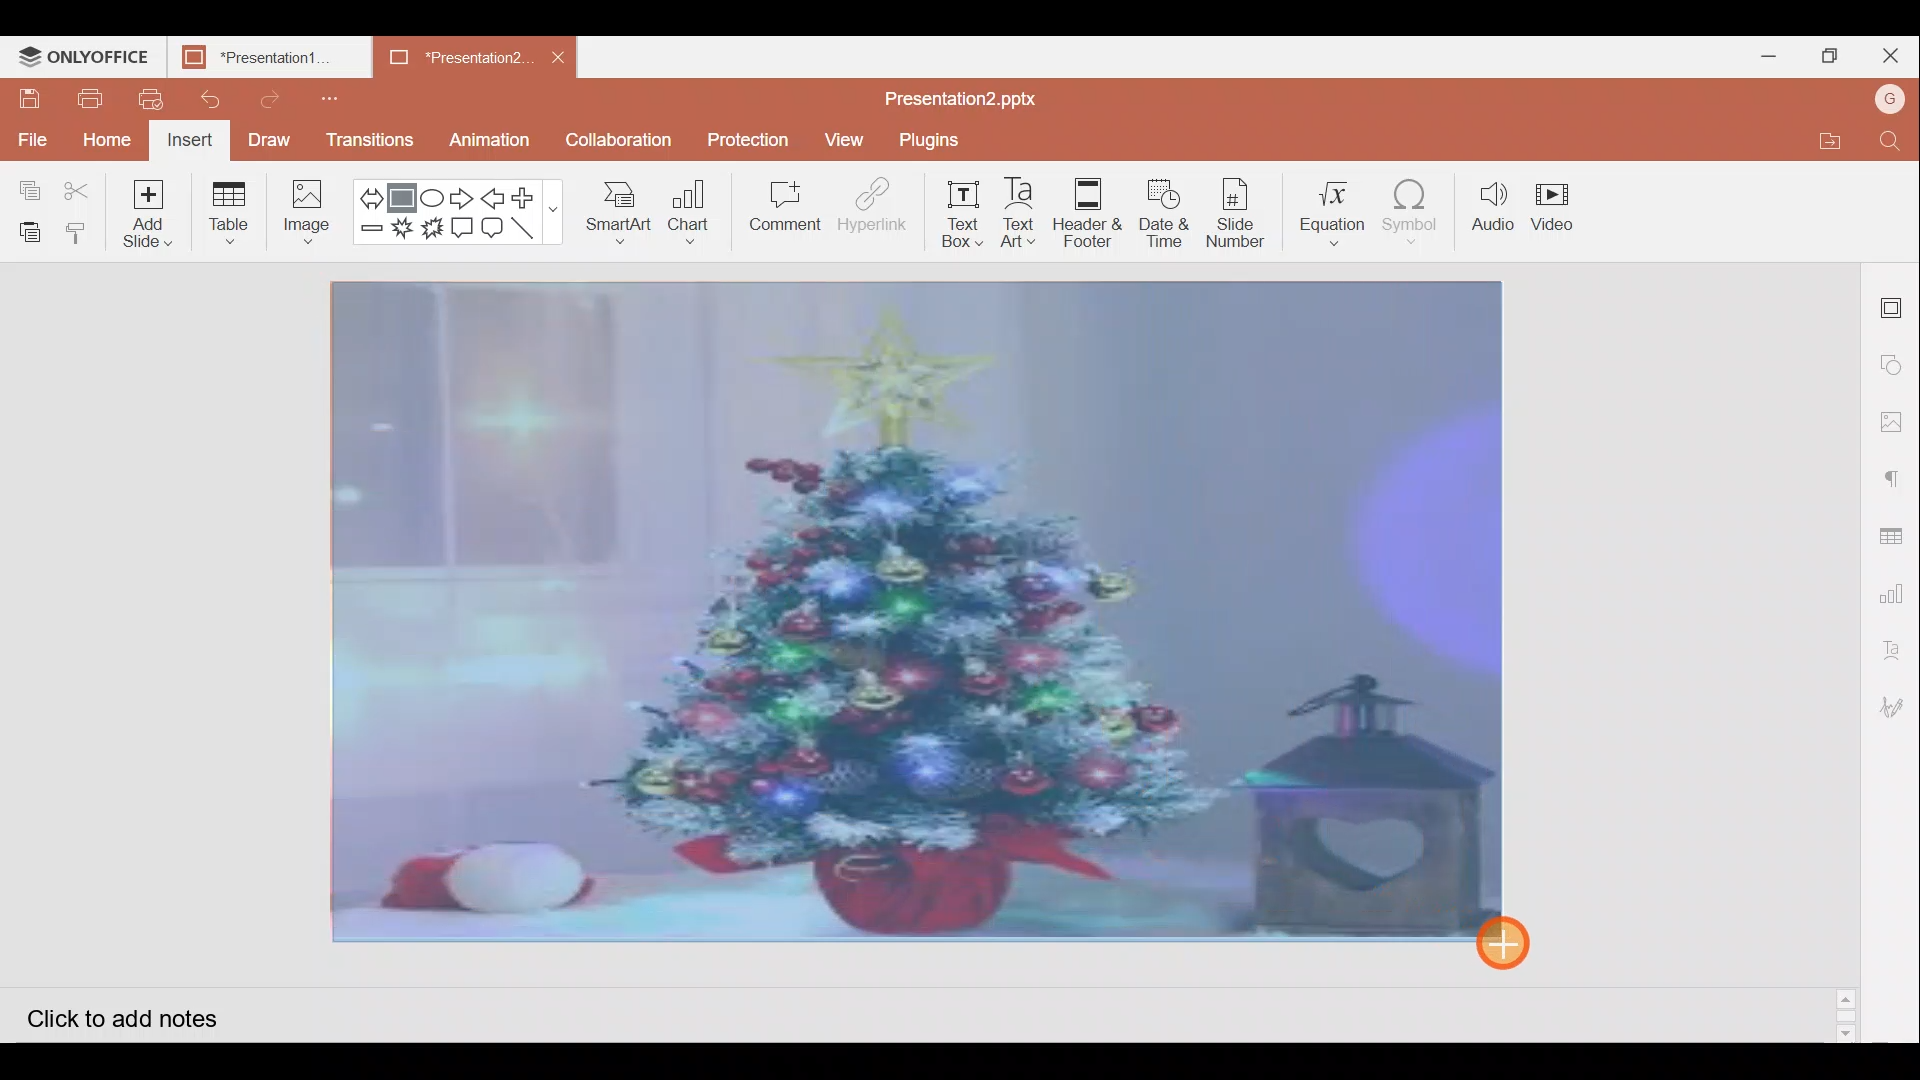 The image size is (1920, 1080). What do you see at coordinates (1559, 214) in the screenshot?
I see `Video` at bounding box center [1559, 214].